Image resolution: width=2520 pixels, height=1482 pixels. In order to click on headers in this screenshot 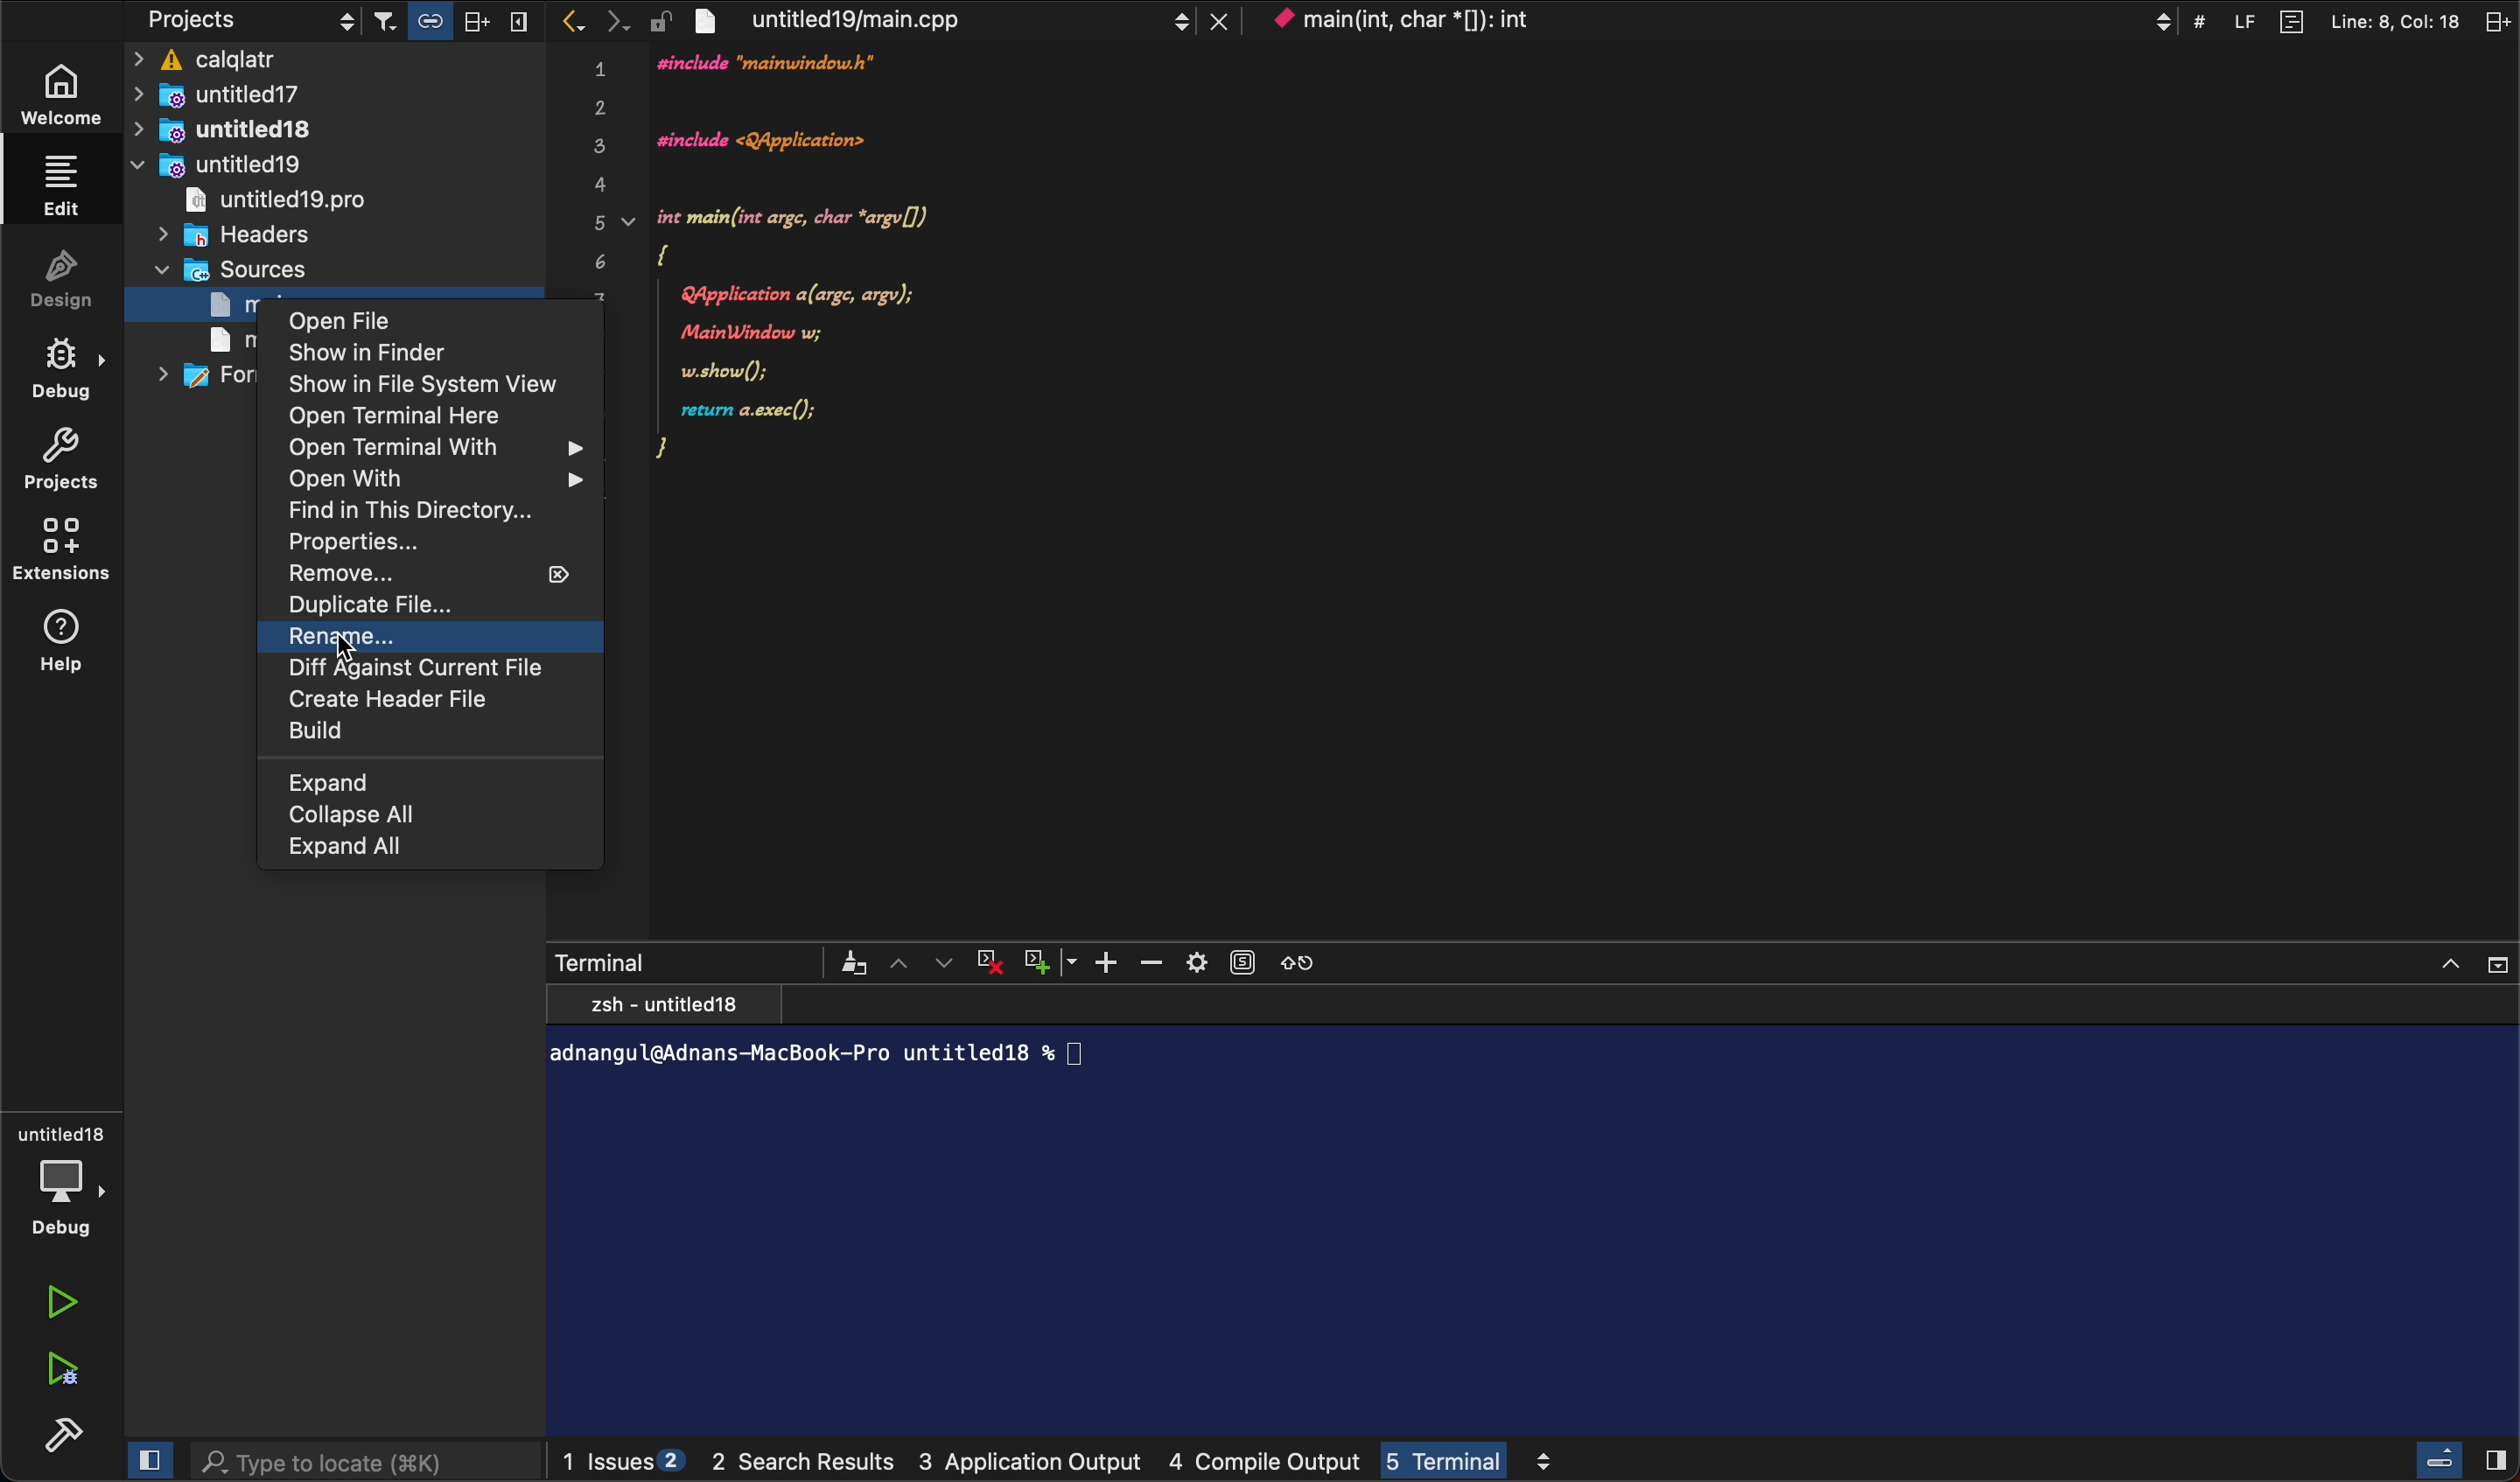, I will do `click(245, 234)`.